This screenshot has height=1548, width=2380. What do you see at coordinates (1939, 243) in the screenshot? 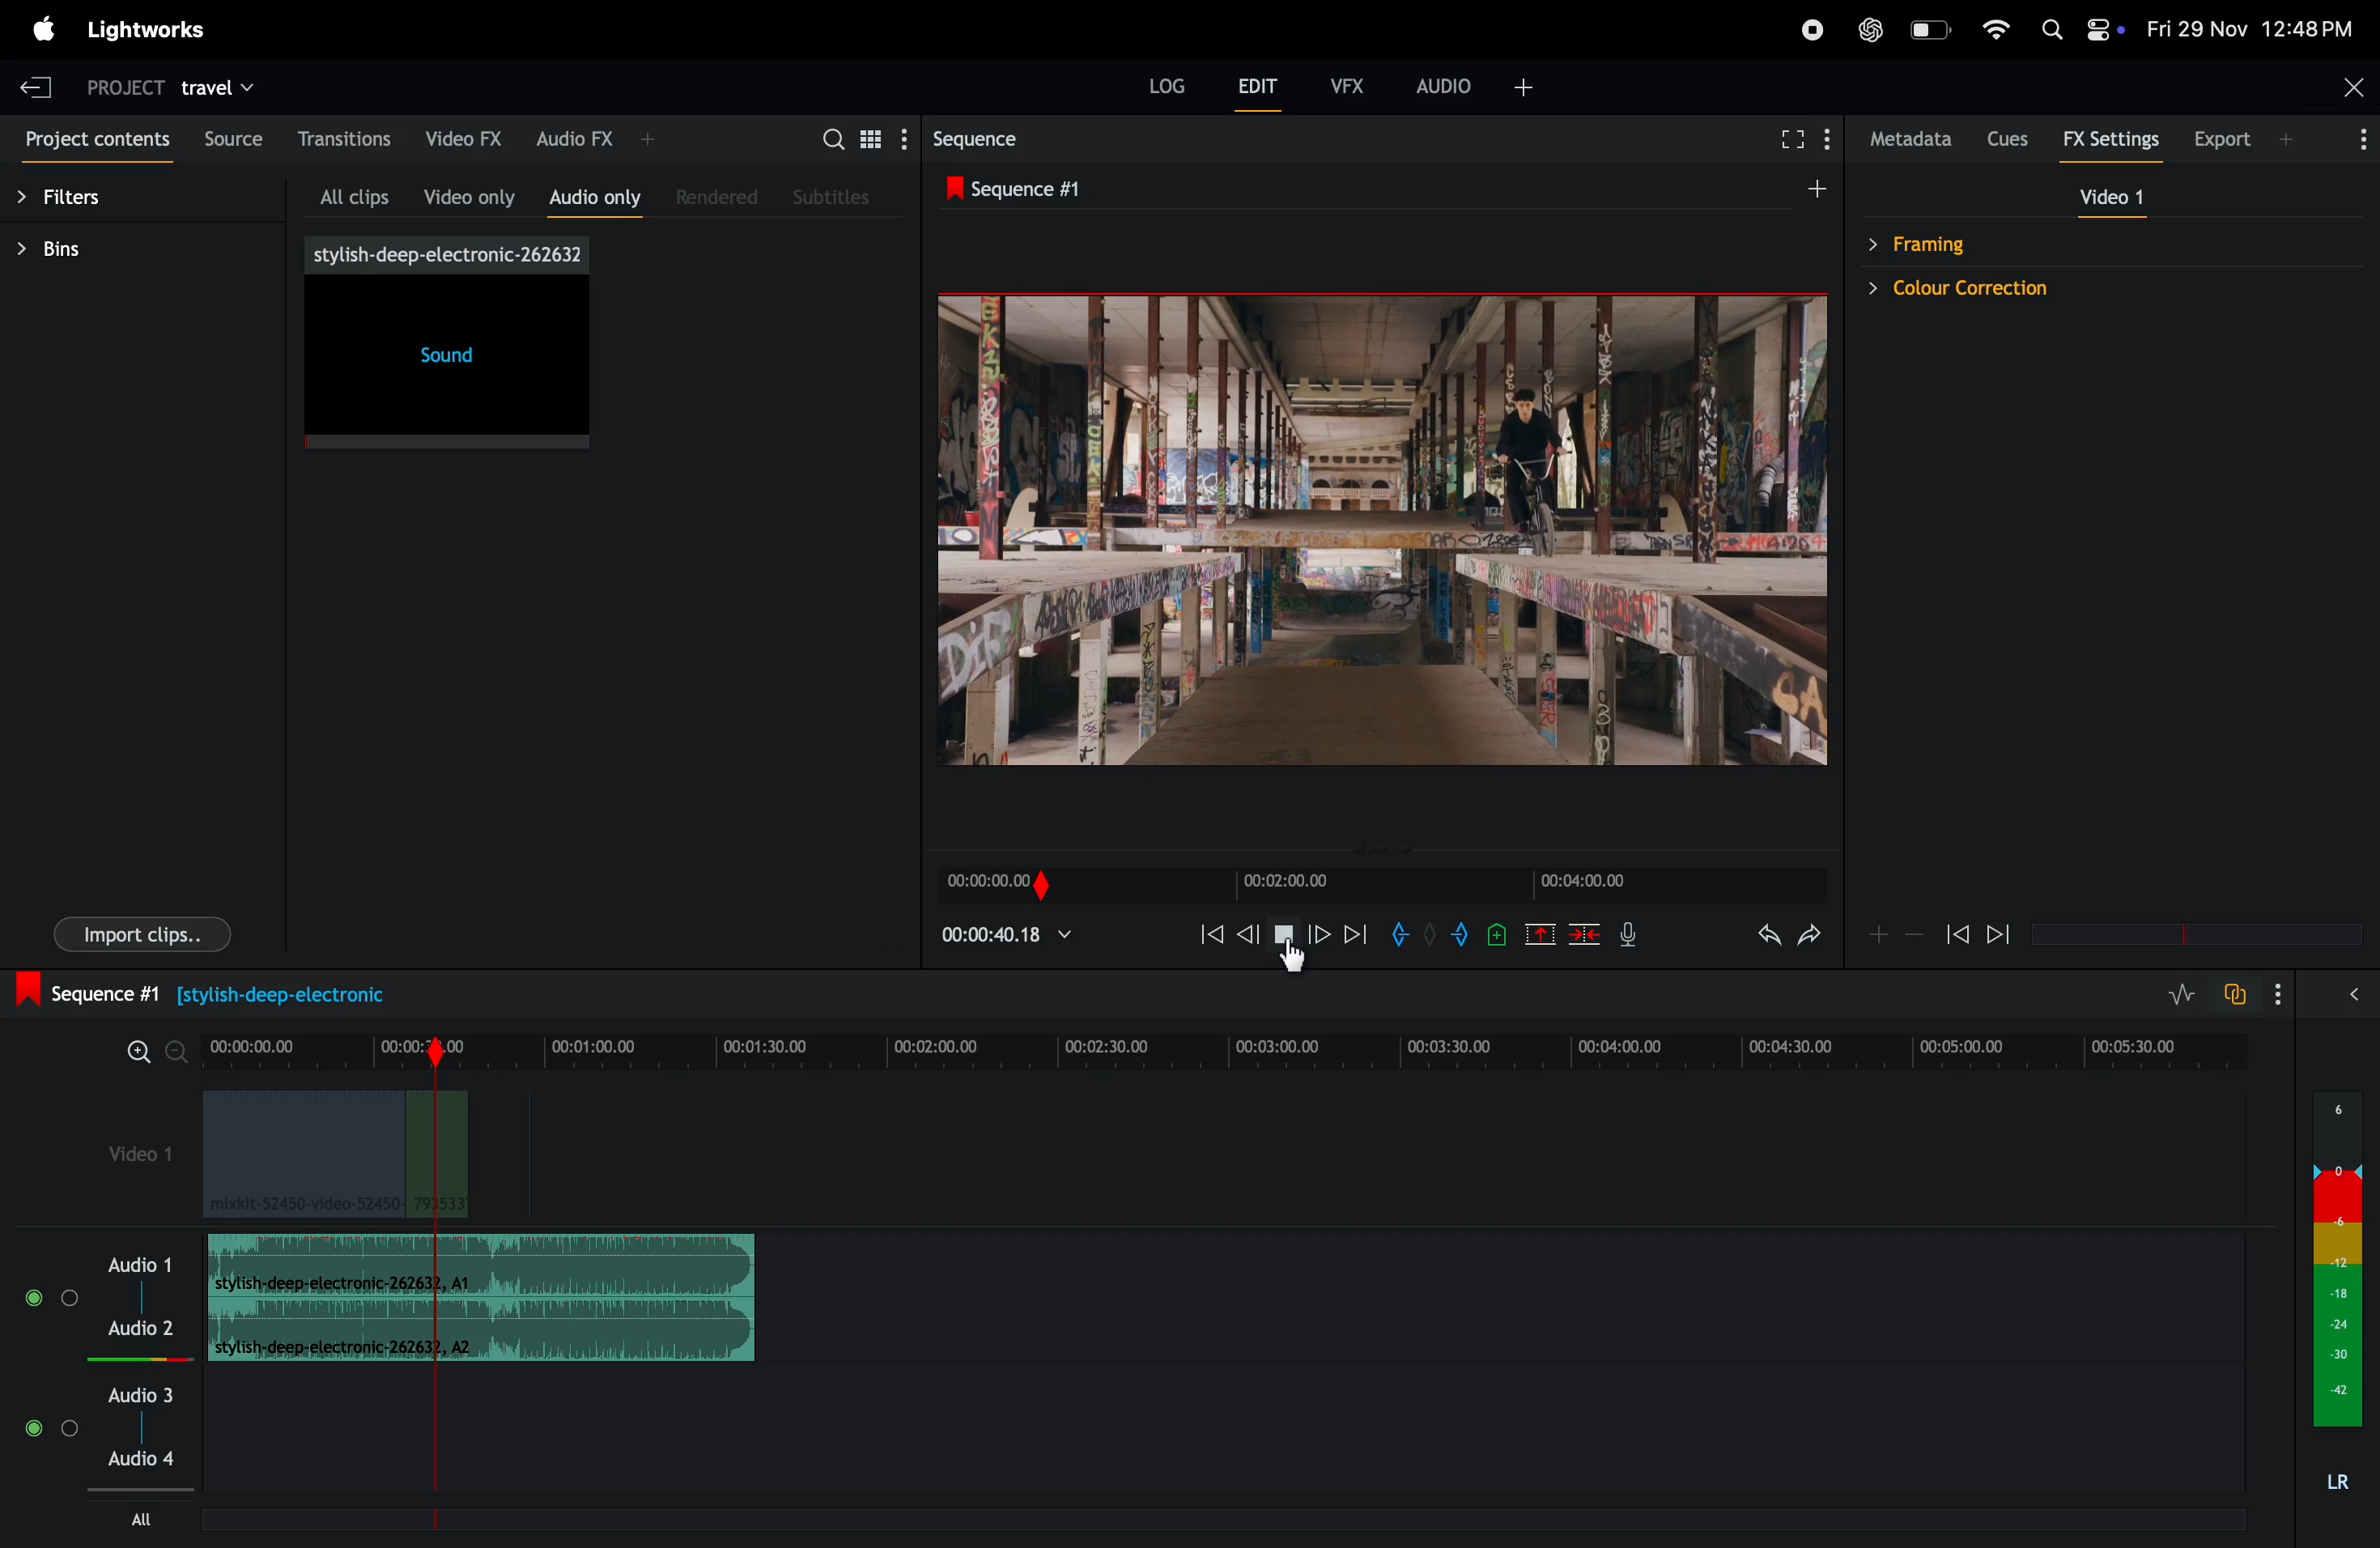
I see `framing` at bounding box center [1939, 243].